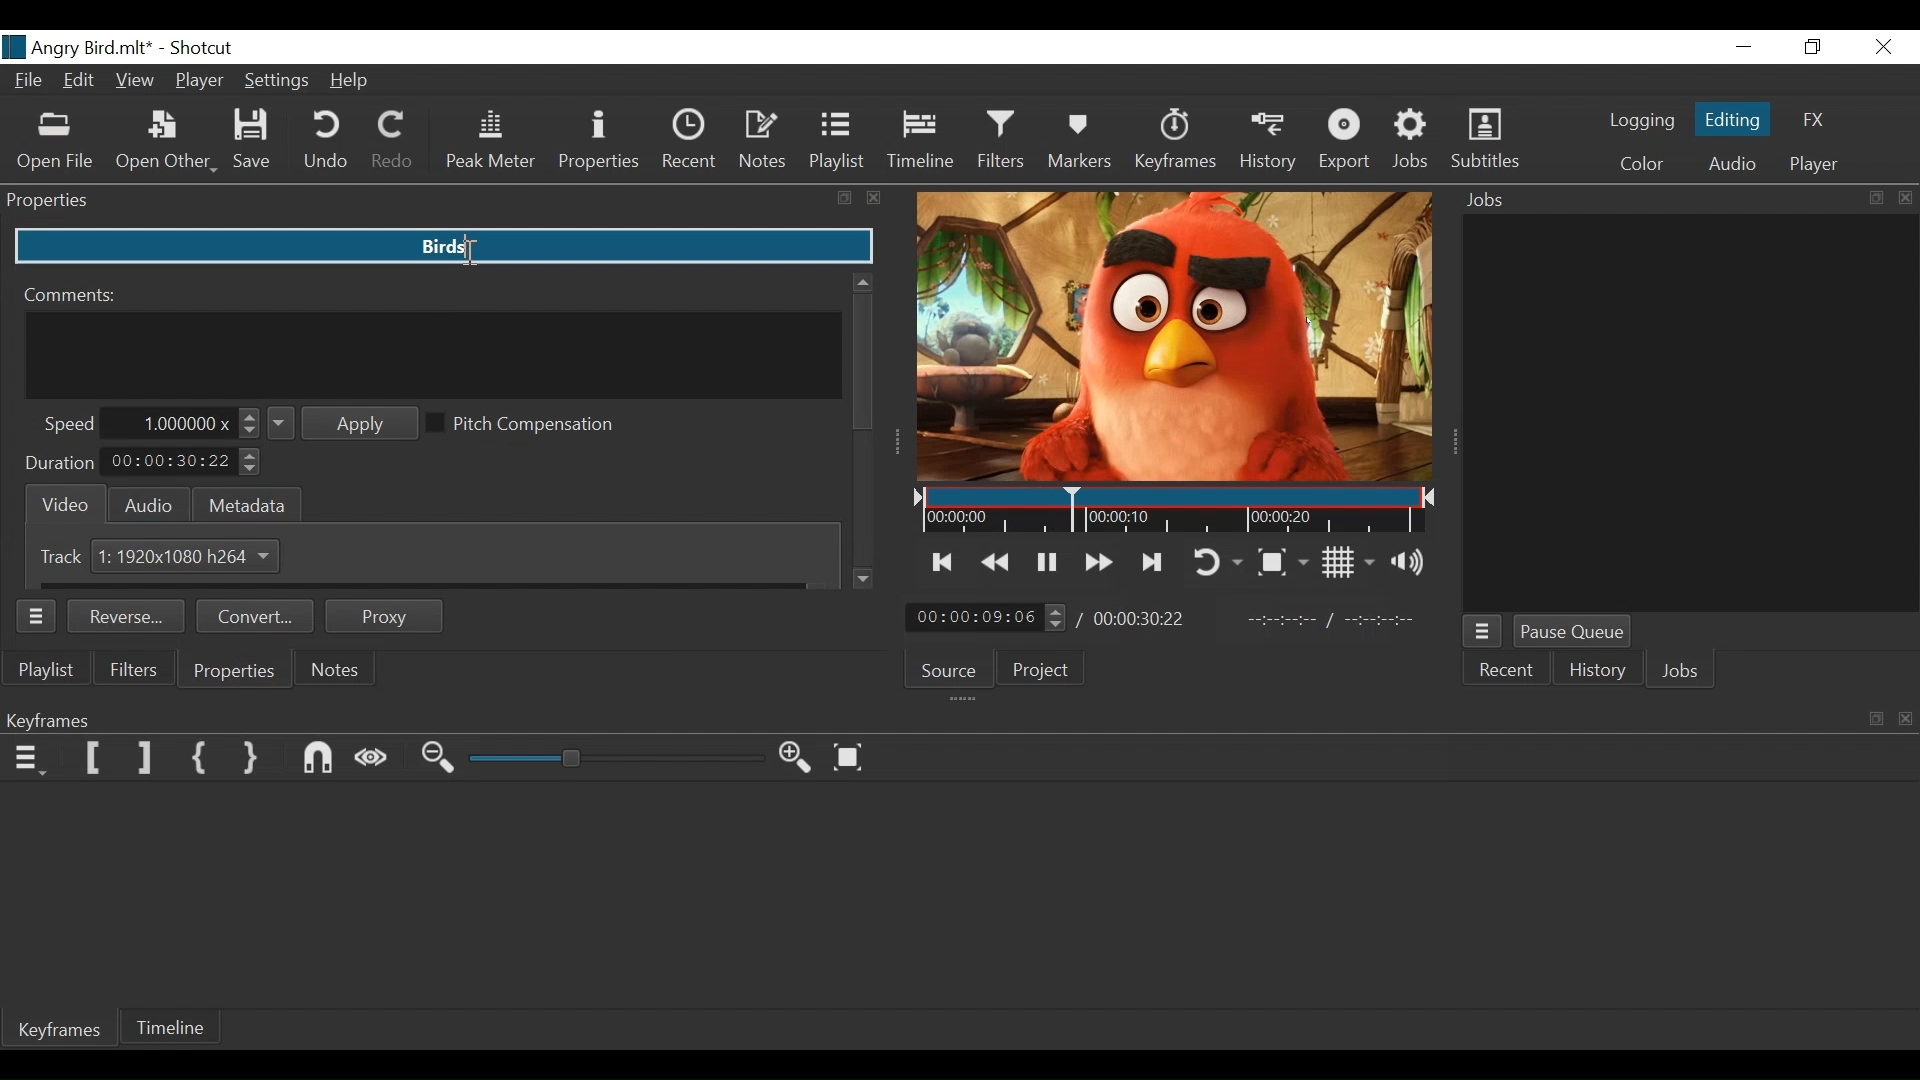  Describe the element at coordinates (202, 48) in the screenshot. I see `Shotcut` at that location.